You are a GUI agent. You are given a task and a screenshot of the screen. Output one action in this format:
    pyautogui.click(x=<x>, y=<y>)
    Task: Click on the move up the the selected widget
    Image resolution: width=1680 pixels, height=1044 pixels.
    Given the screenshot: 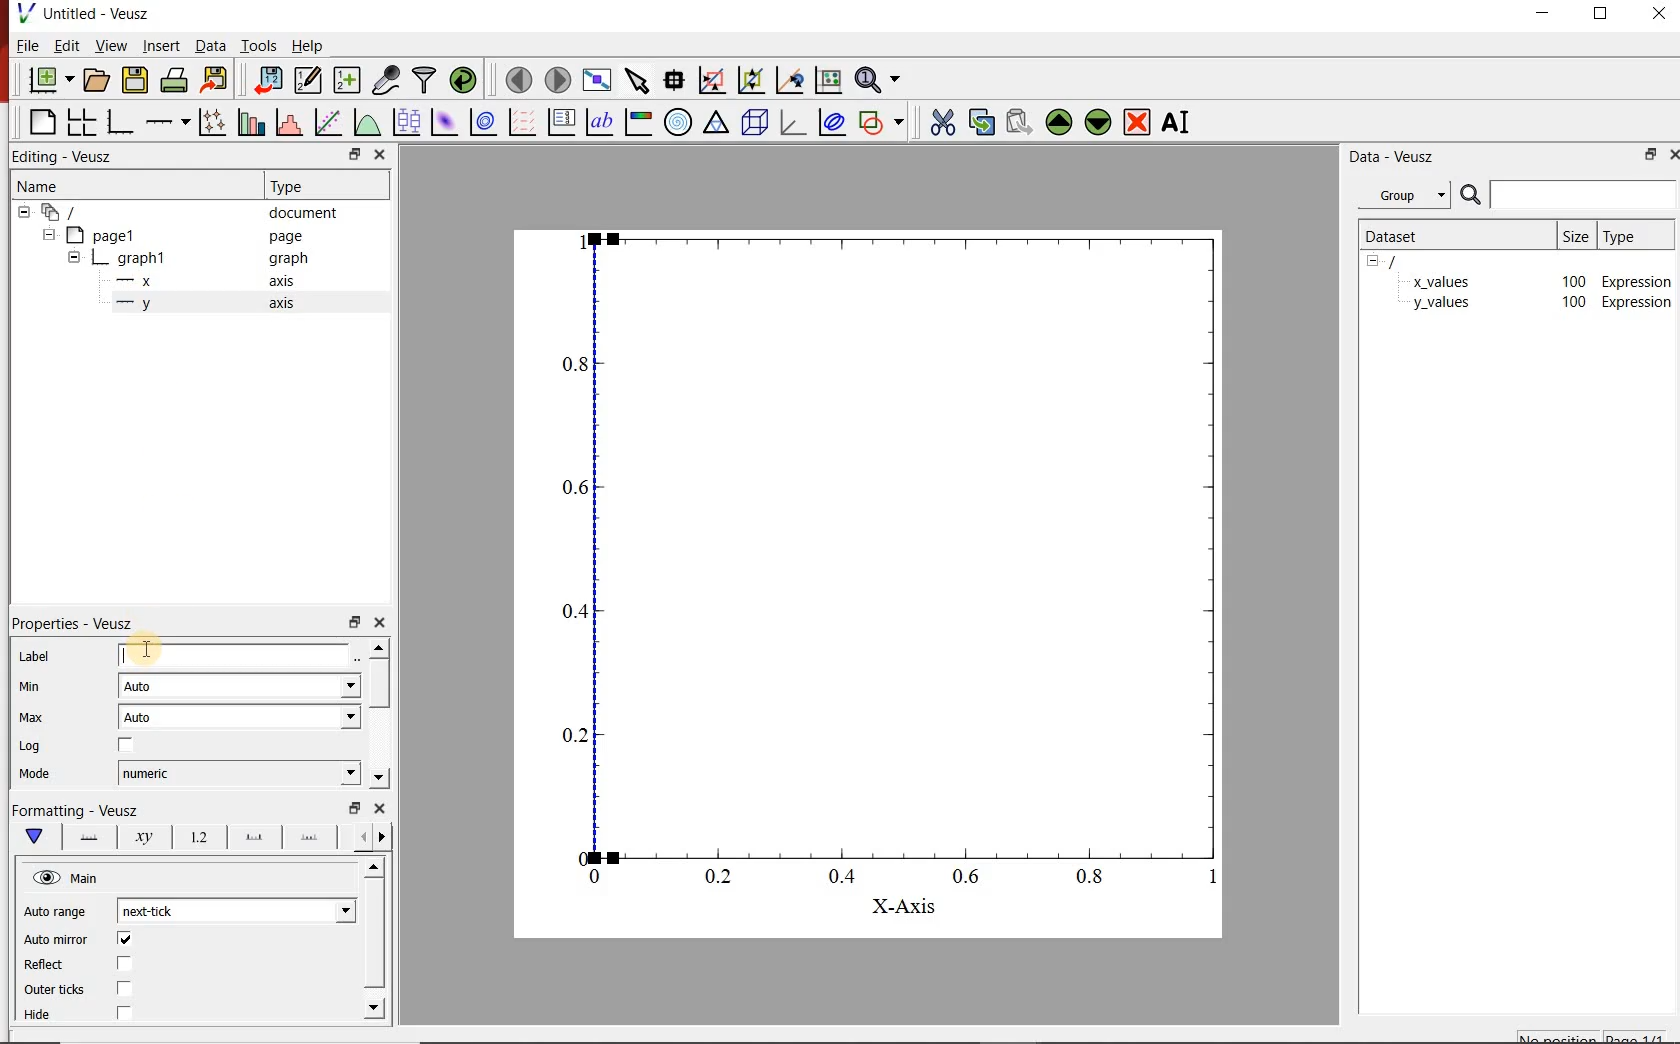 What is the action you would take?
    pyautogui.click(x=1056, y=124)
    